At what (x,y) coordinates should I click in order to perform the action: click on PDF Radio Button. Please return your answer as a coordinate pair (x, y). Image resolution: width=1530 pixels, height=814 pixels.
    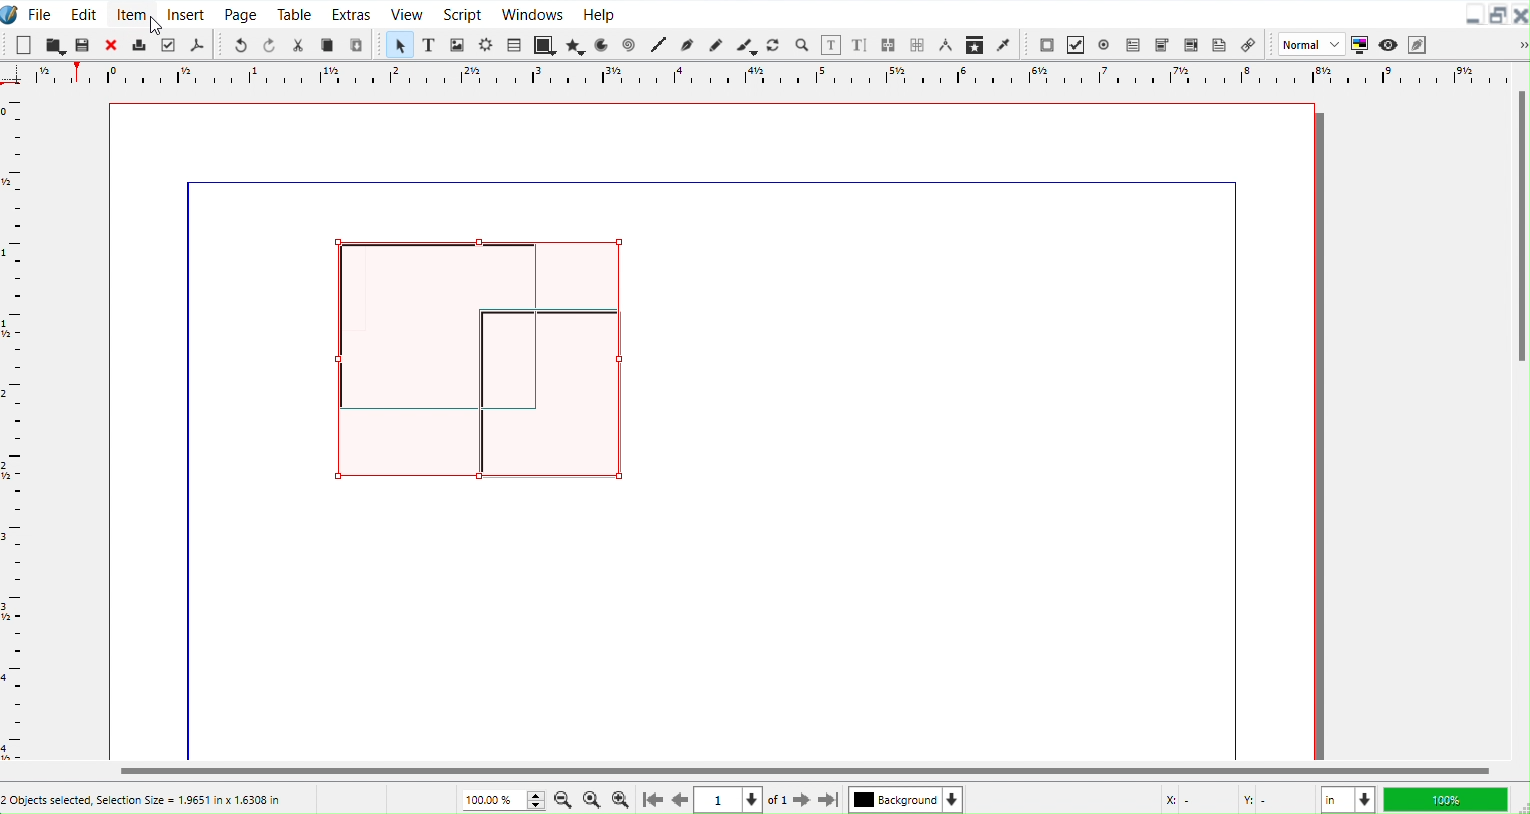
    Looking at the image, I should click on (1104, 44).